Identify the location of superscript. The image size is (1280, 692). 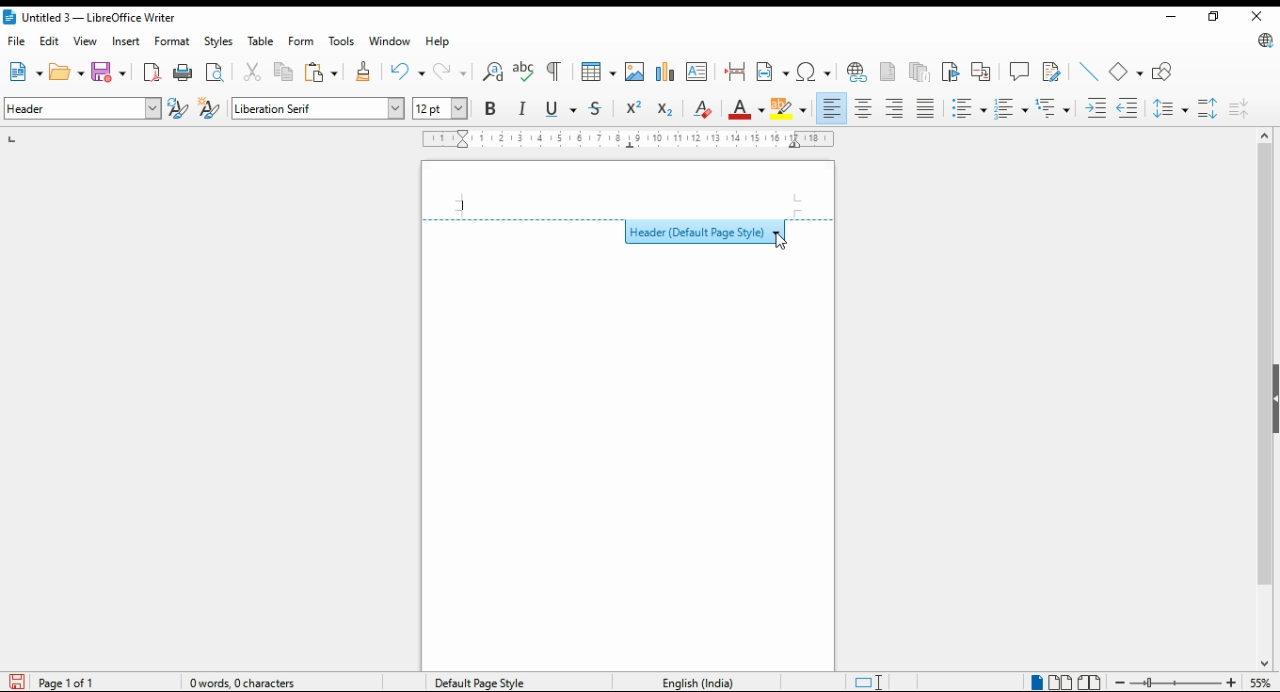
(633, 107).